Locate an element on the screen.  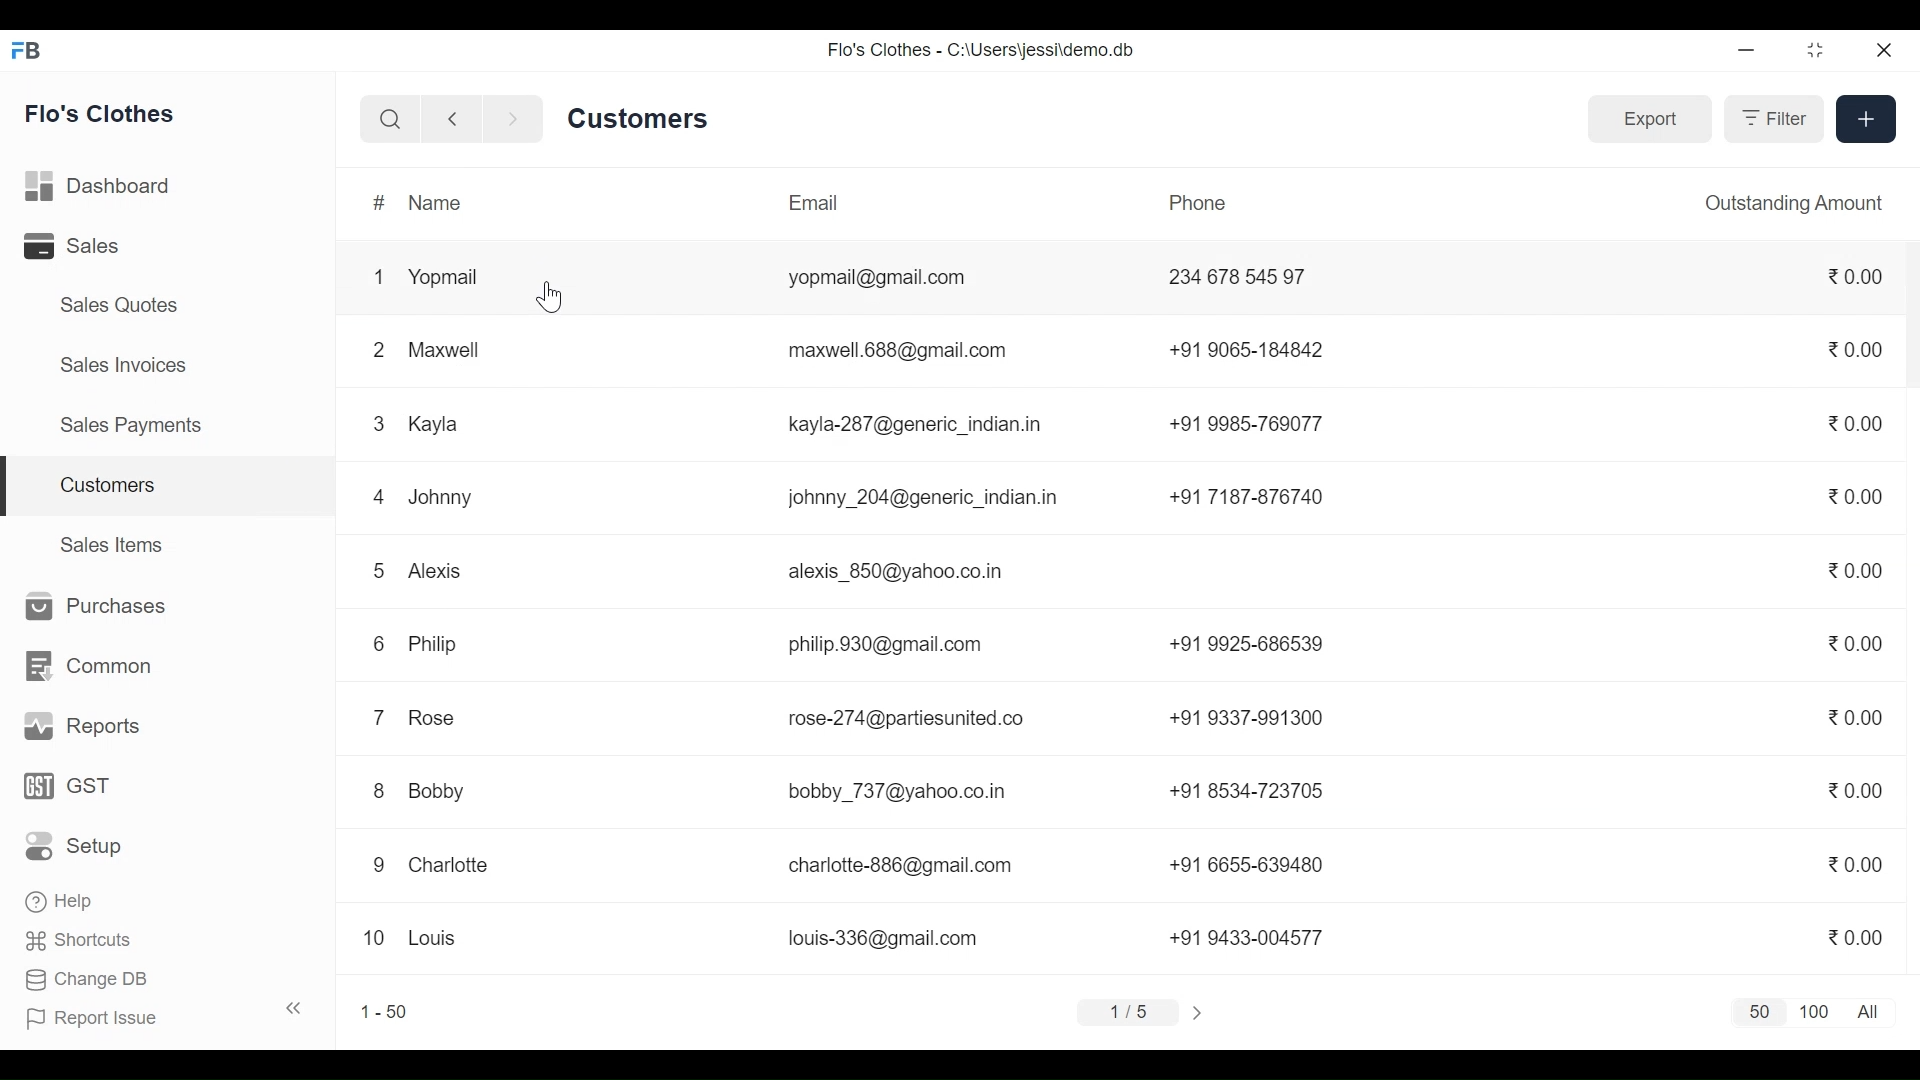
+91 6655-639480 is located at coordinates (1252, 865).